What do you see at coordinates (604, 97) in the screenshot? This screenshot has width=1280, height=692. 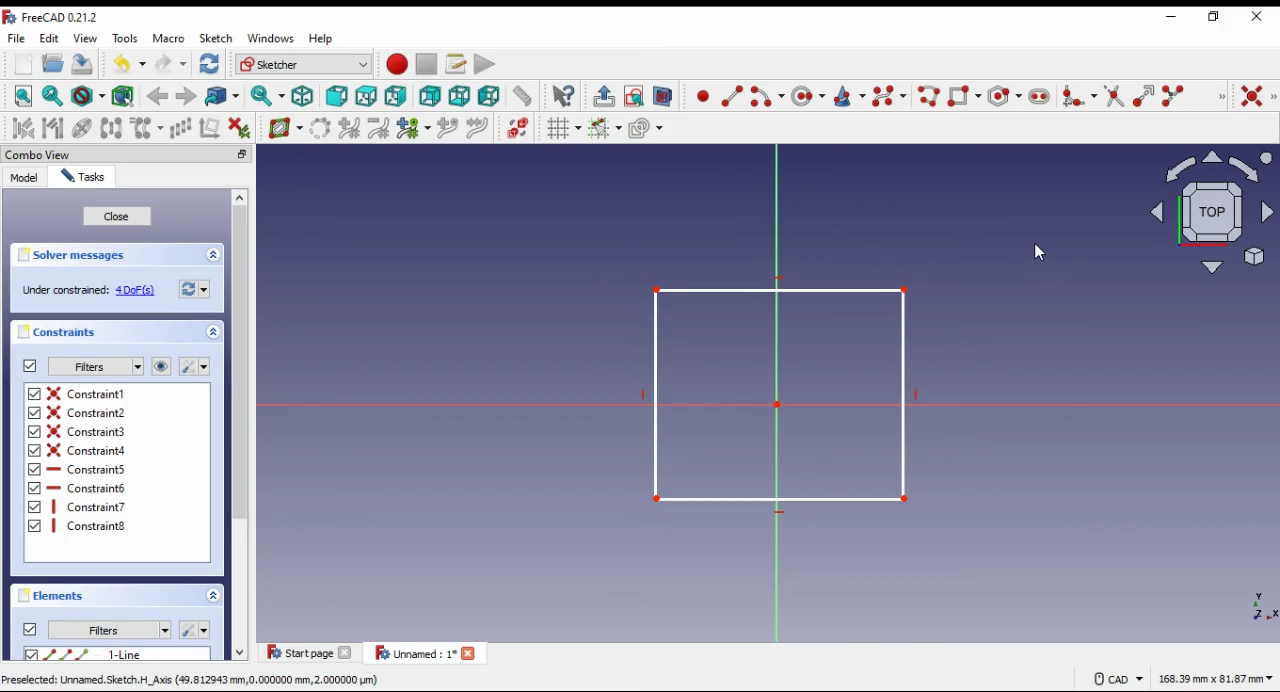 I see `leave sketch` at bounding box center [604, 97].